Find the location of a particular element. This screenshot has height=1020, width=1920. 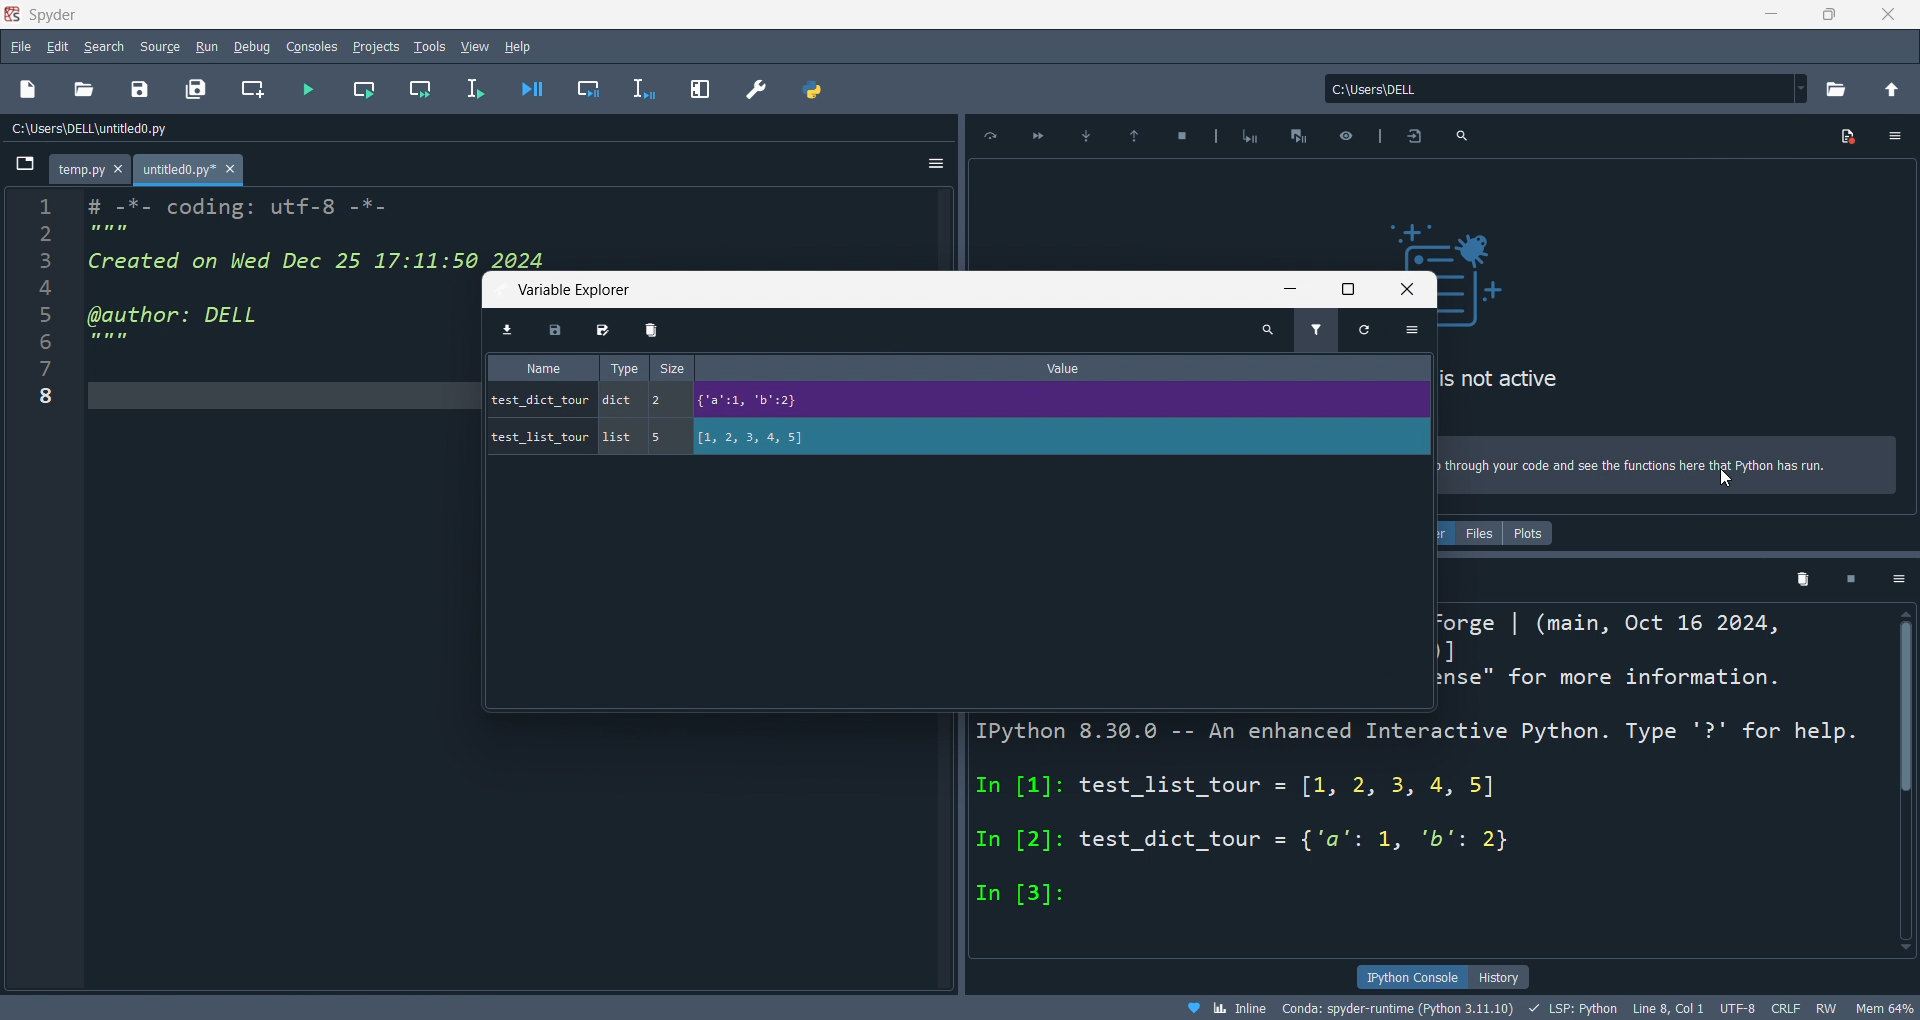

Mem 63% is located at coordinates (1886, 1007).